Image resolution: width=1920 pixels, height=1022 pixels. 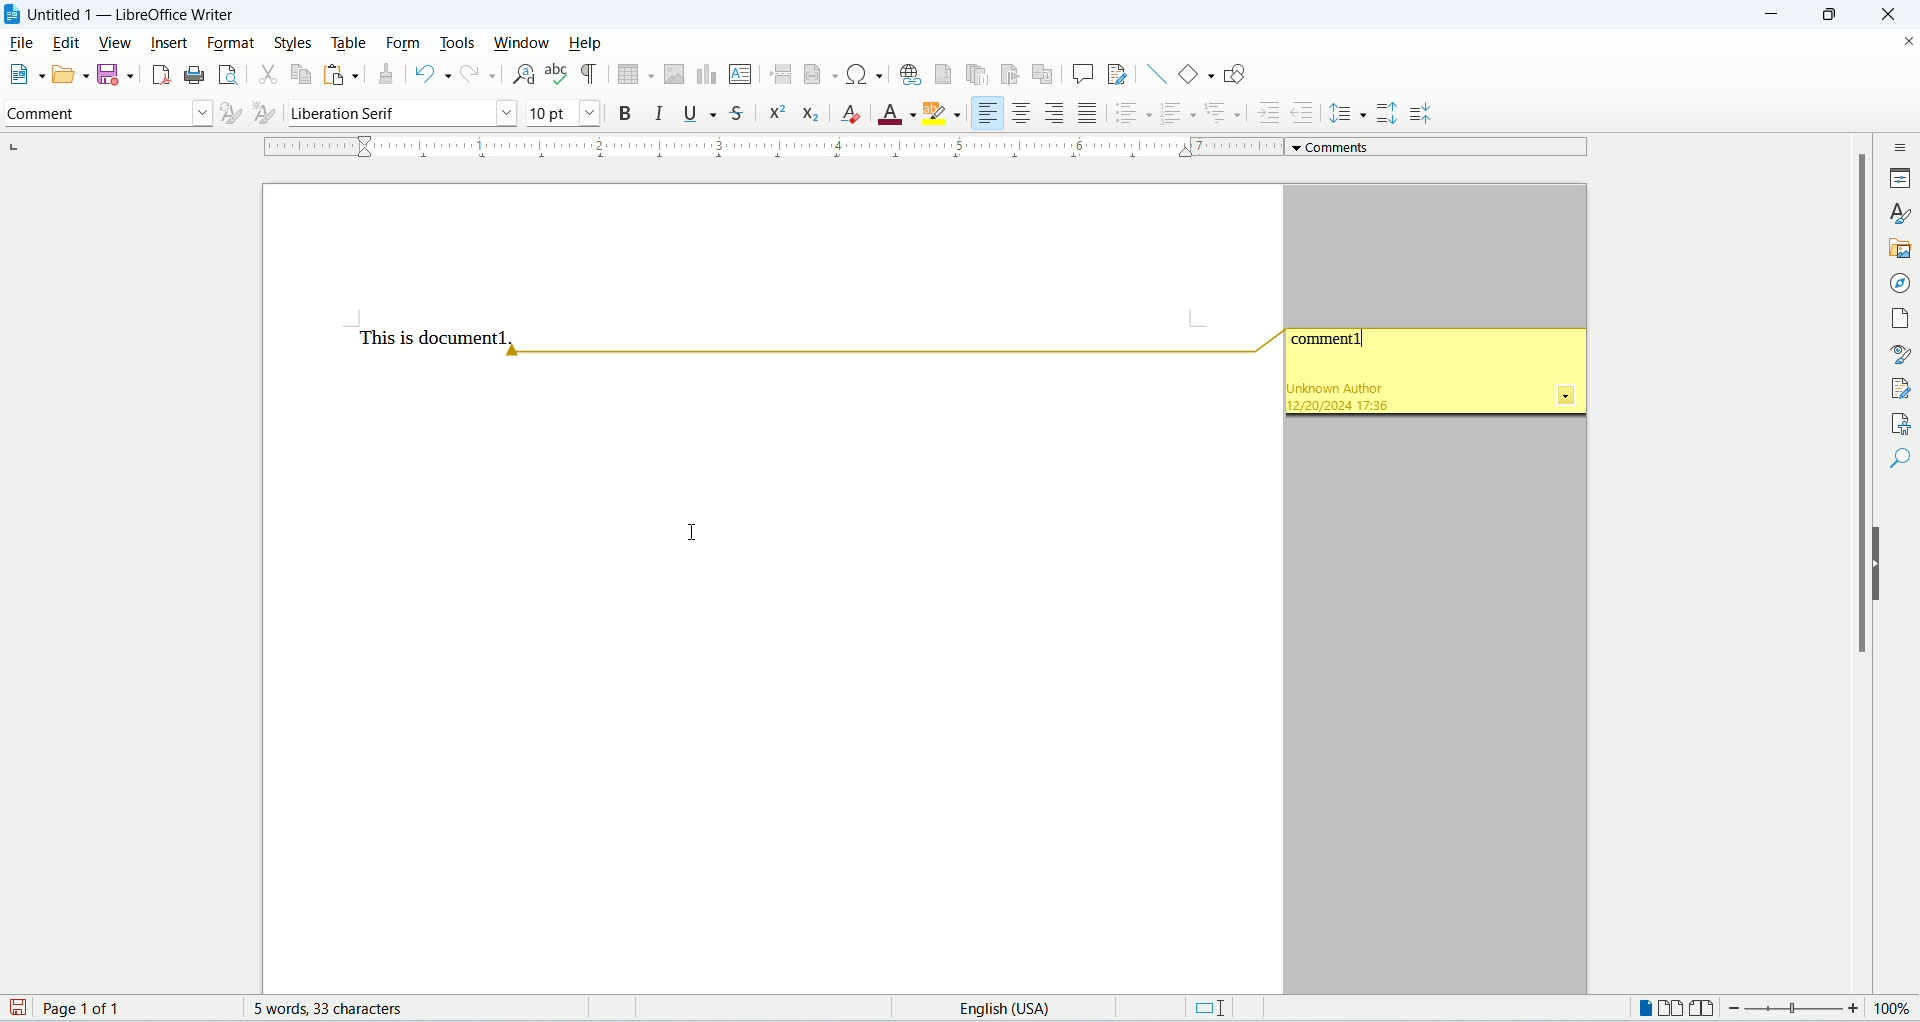 I want to click on font color, so click(x=897, y=115).